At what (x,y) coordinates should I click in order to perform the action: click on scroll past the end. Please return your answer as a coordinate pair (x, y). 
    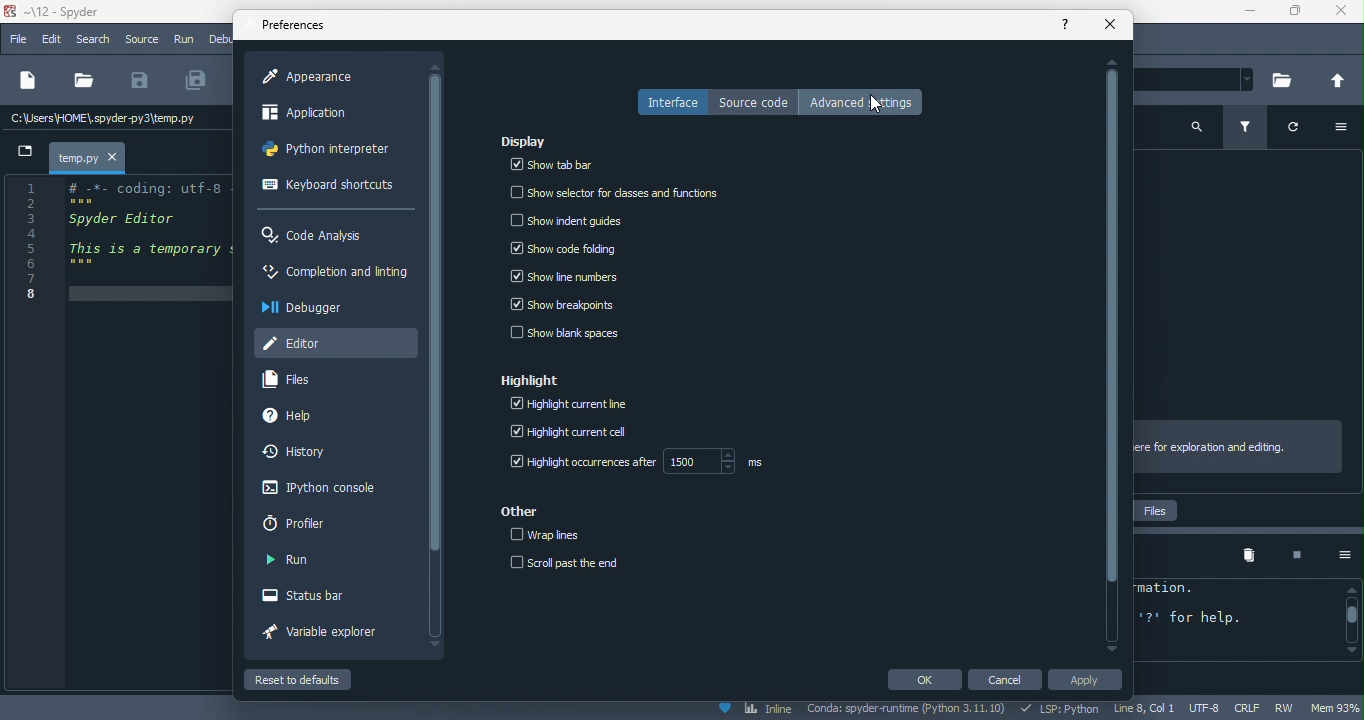
    Looking at the image, I should click on (567, 563).